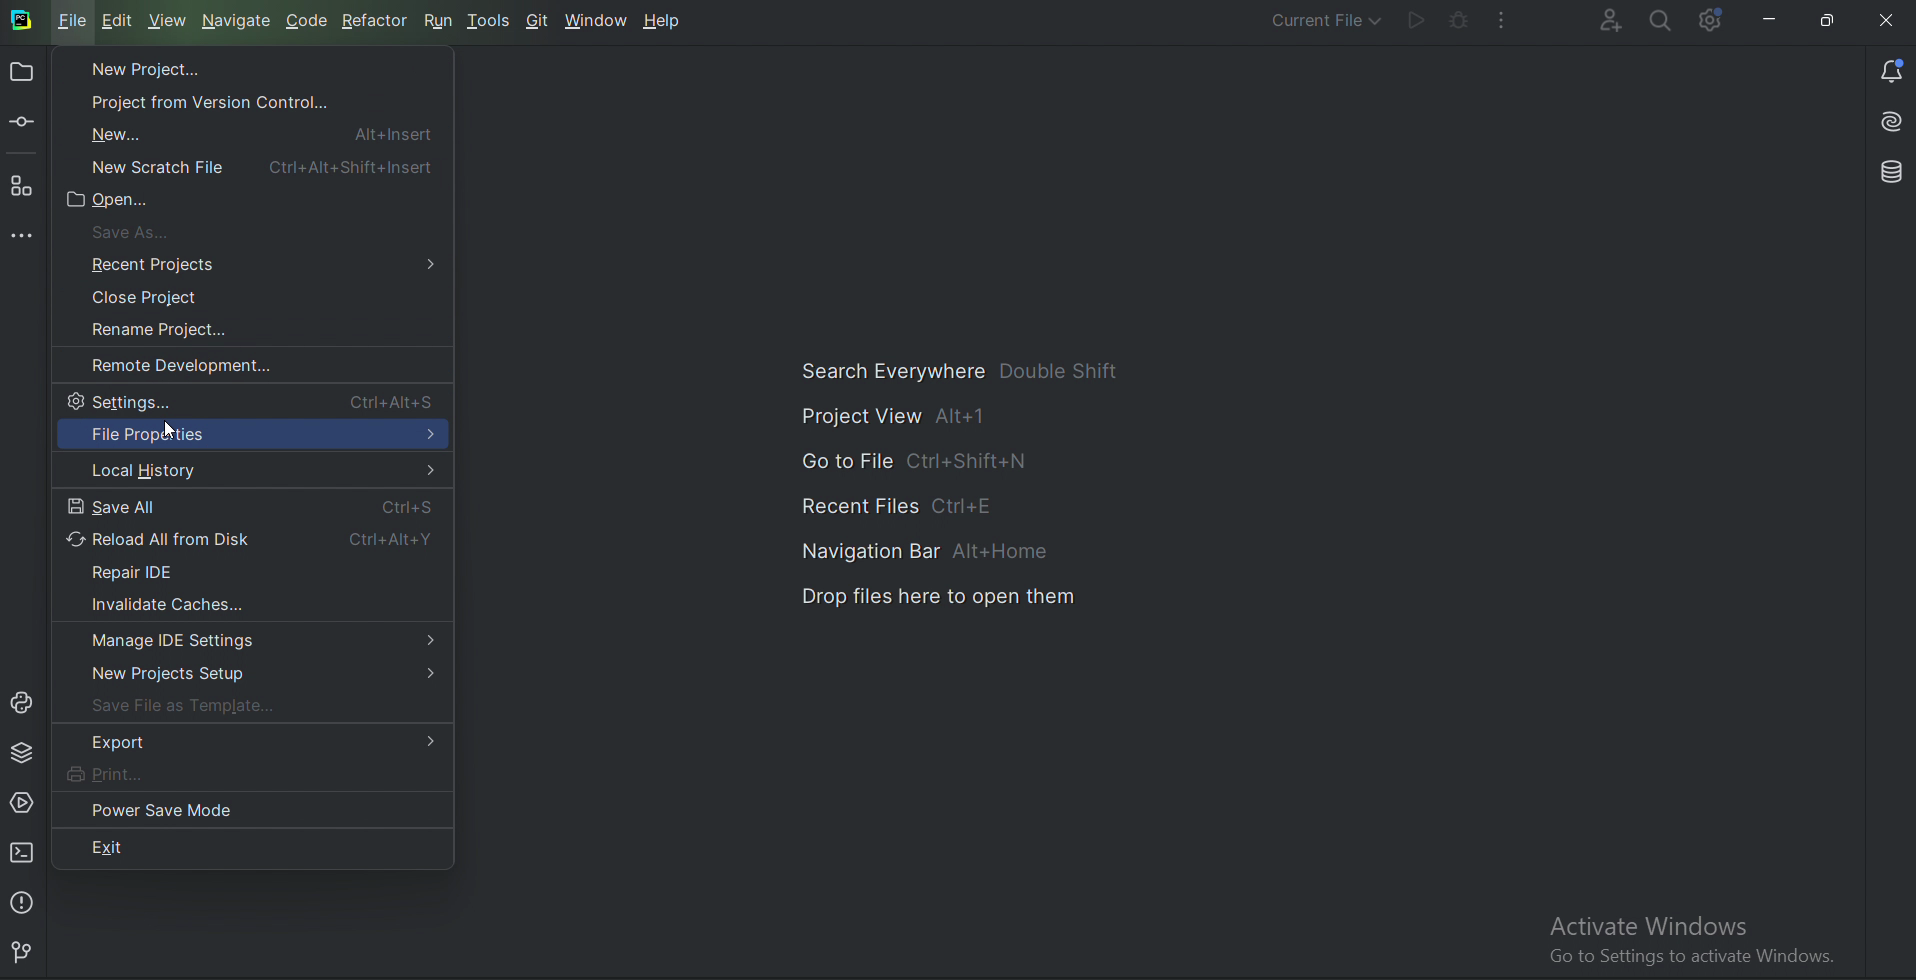 The image size is (1916, 980). Describe the element at coordinates (259, 741) in the screenshot. I see `Export` at that location.